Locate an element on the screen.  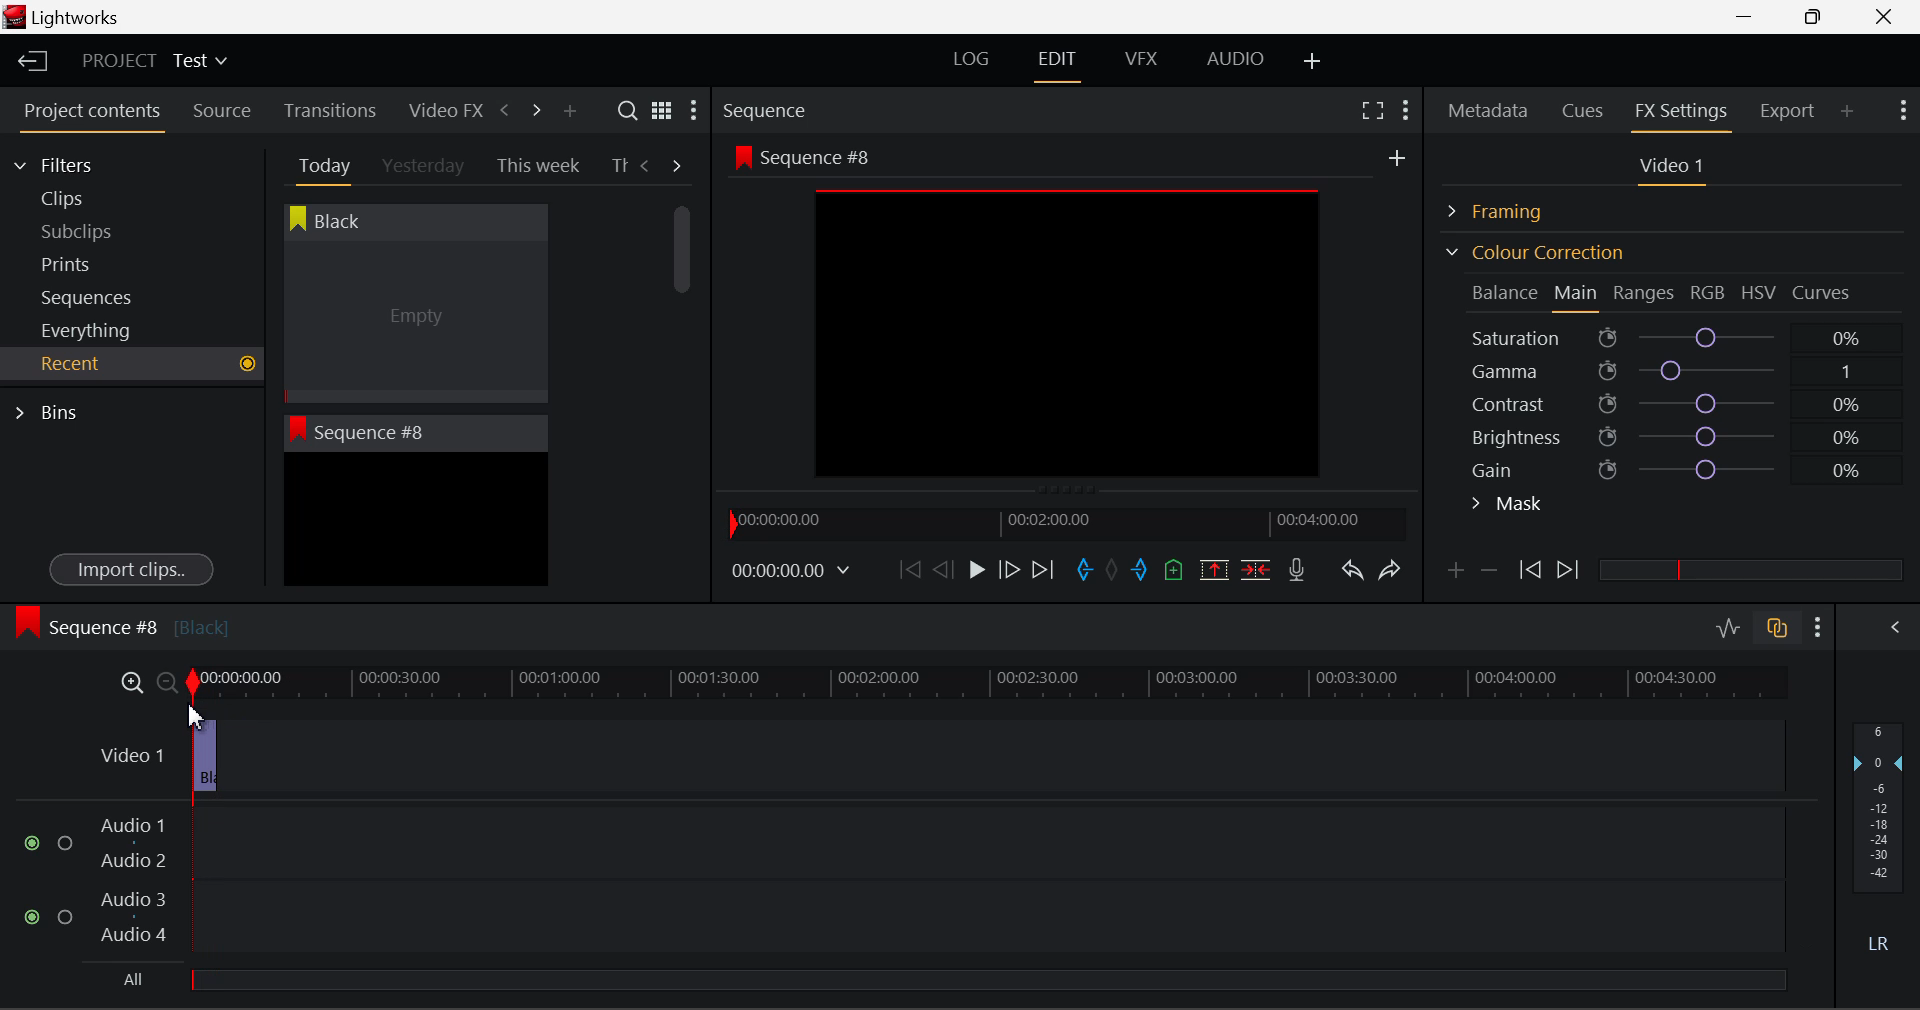
Next keyframe is located at coordinates (1570, 571).